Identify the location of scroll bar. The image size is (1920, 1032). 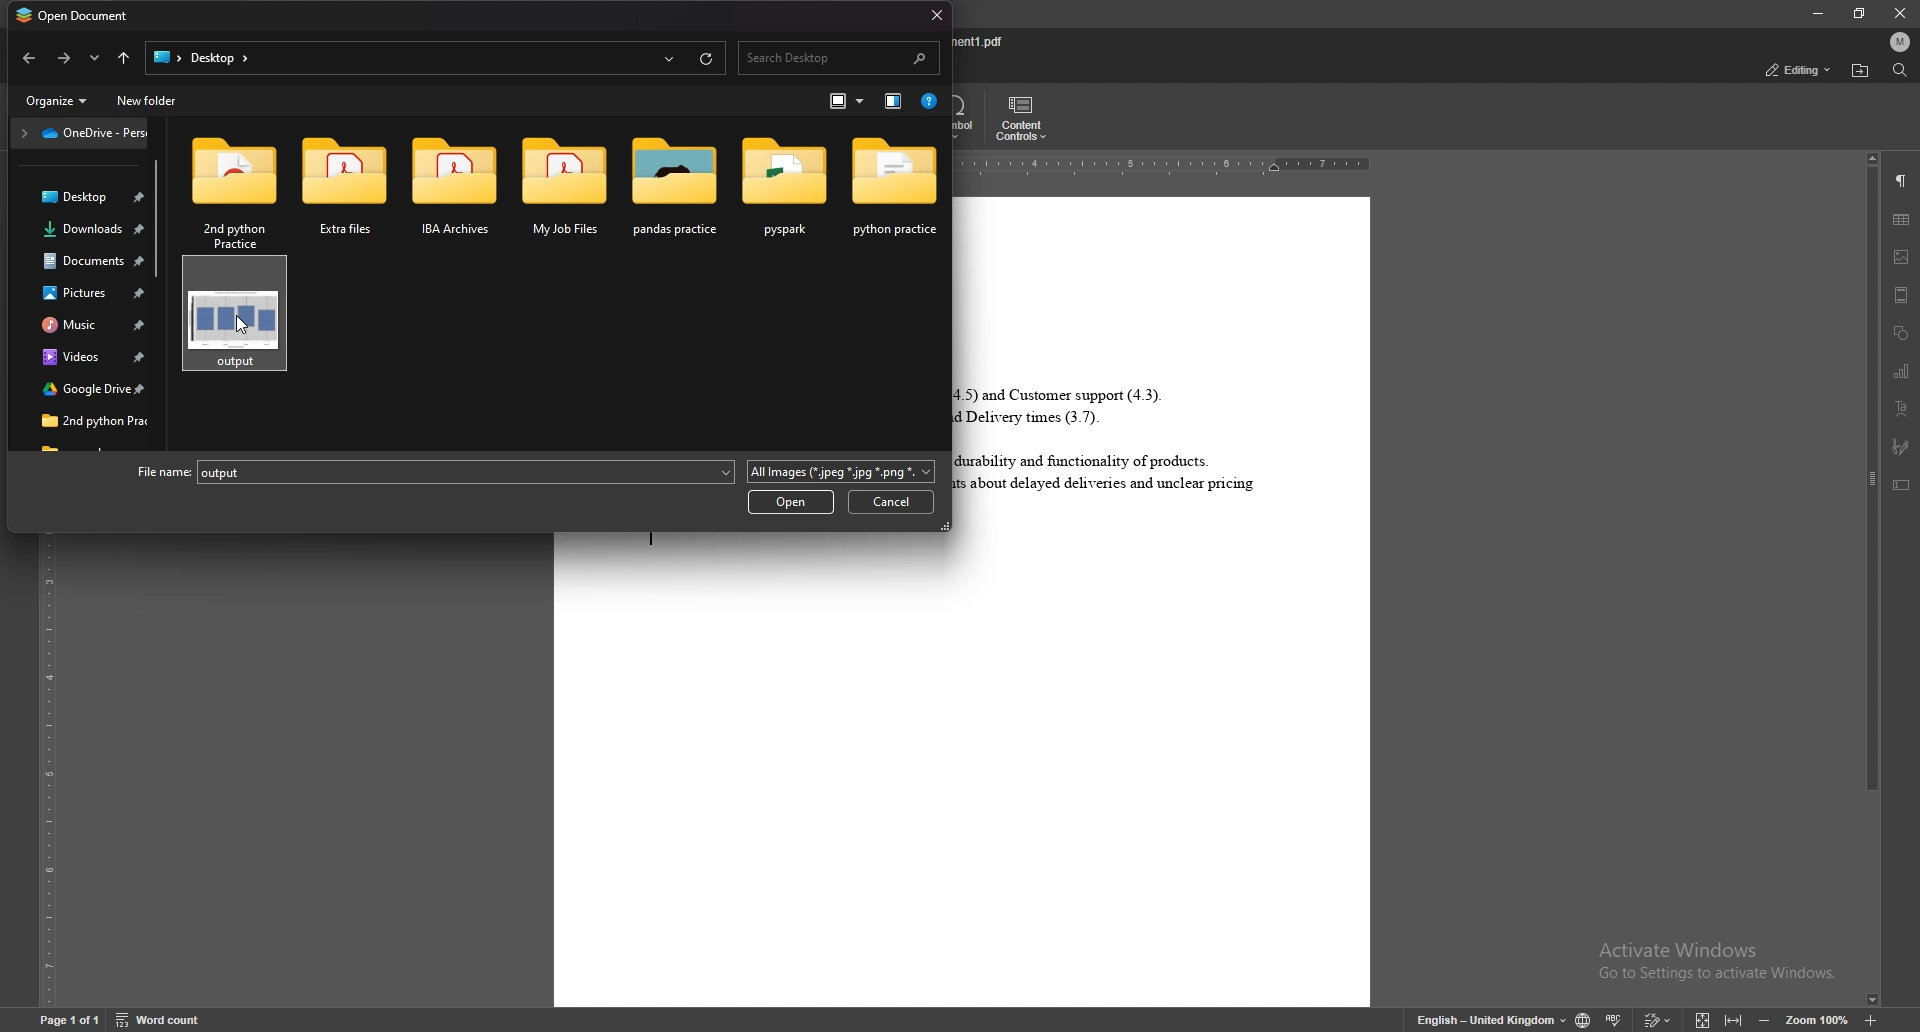
(164, 280).